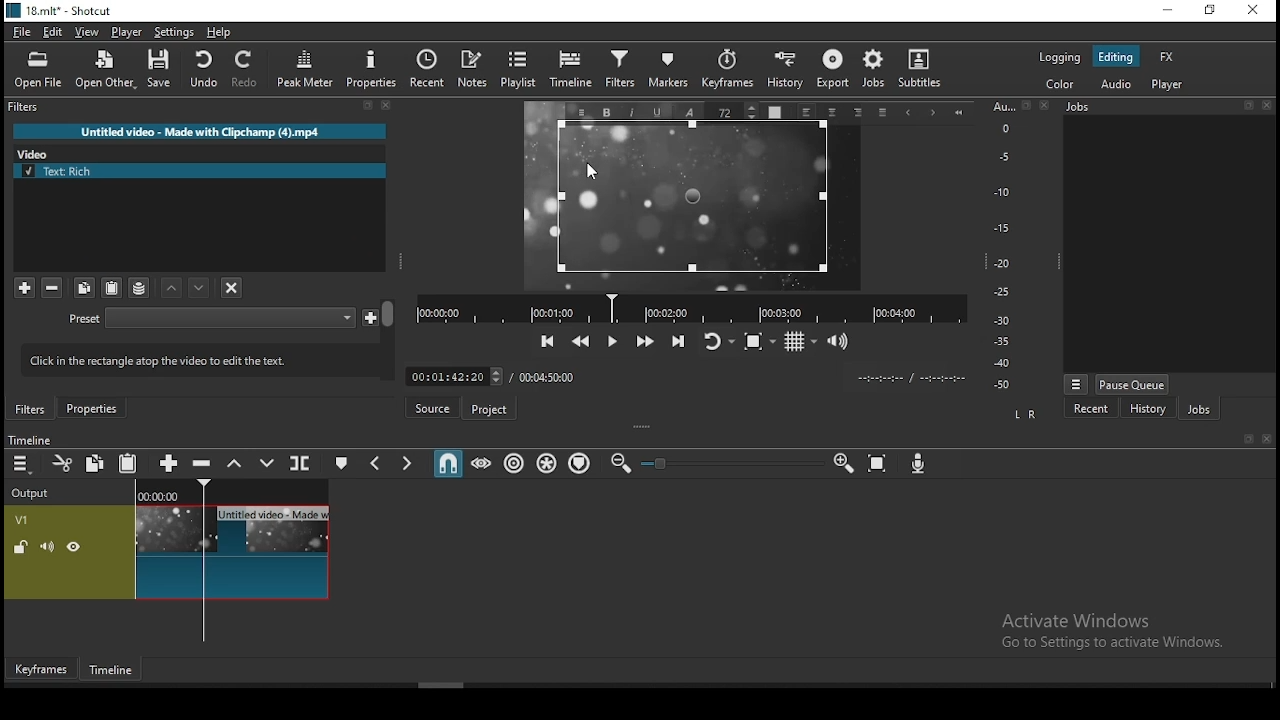 The height and width of the screenshot is (720, 1280). I want to click on filters, so click(26, 107).